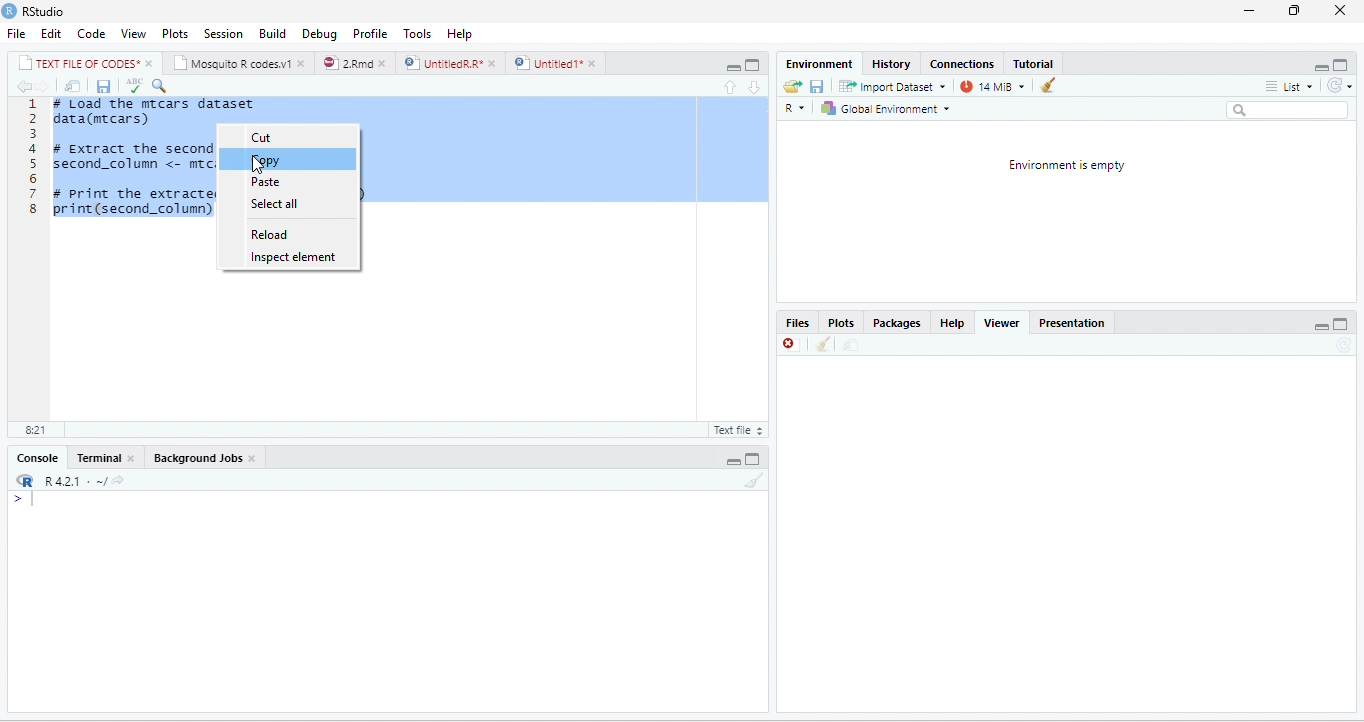  Describe the element at coordinates (891, 63) in the screenshot. I see `History` at that location.